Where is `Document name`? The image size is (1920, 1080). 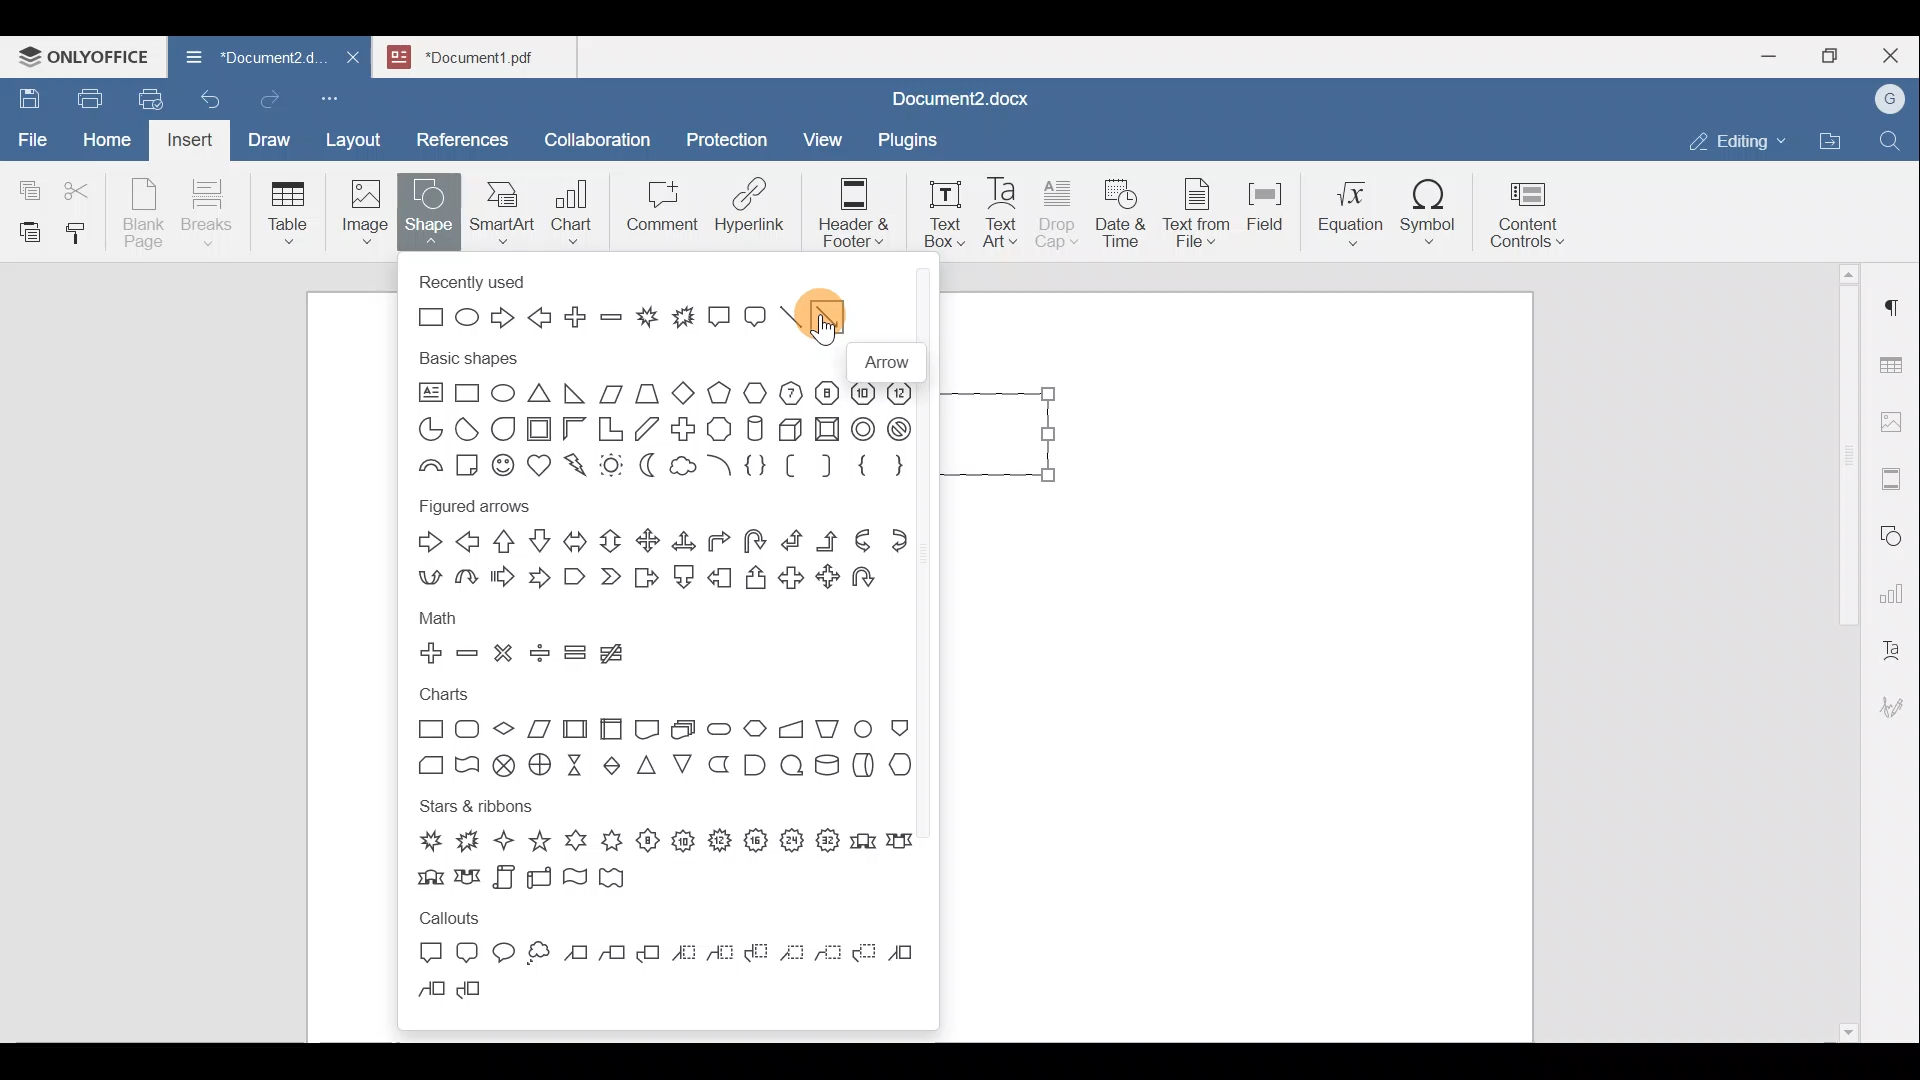
Document name is located at coordinates (486, 54).